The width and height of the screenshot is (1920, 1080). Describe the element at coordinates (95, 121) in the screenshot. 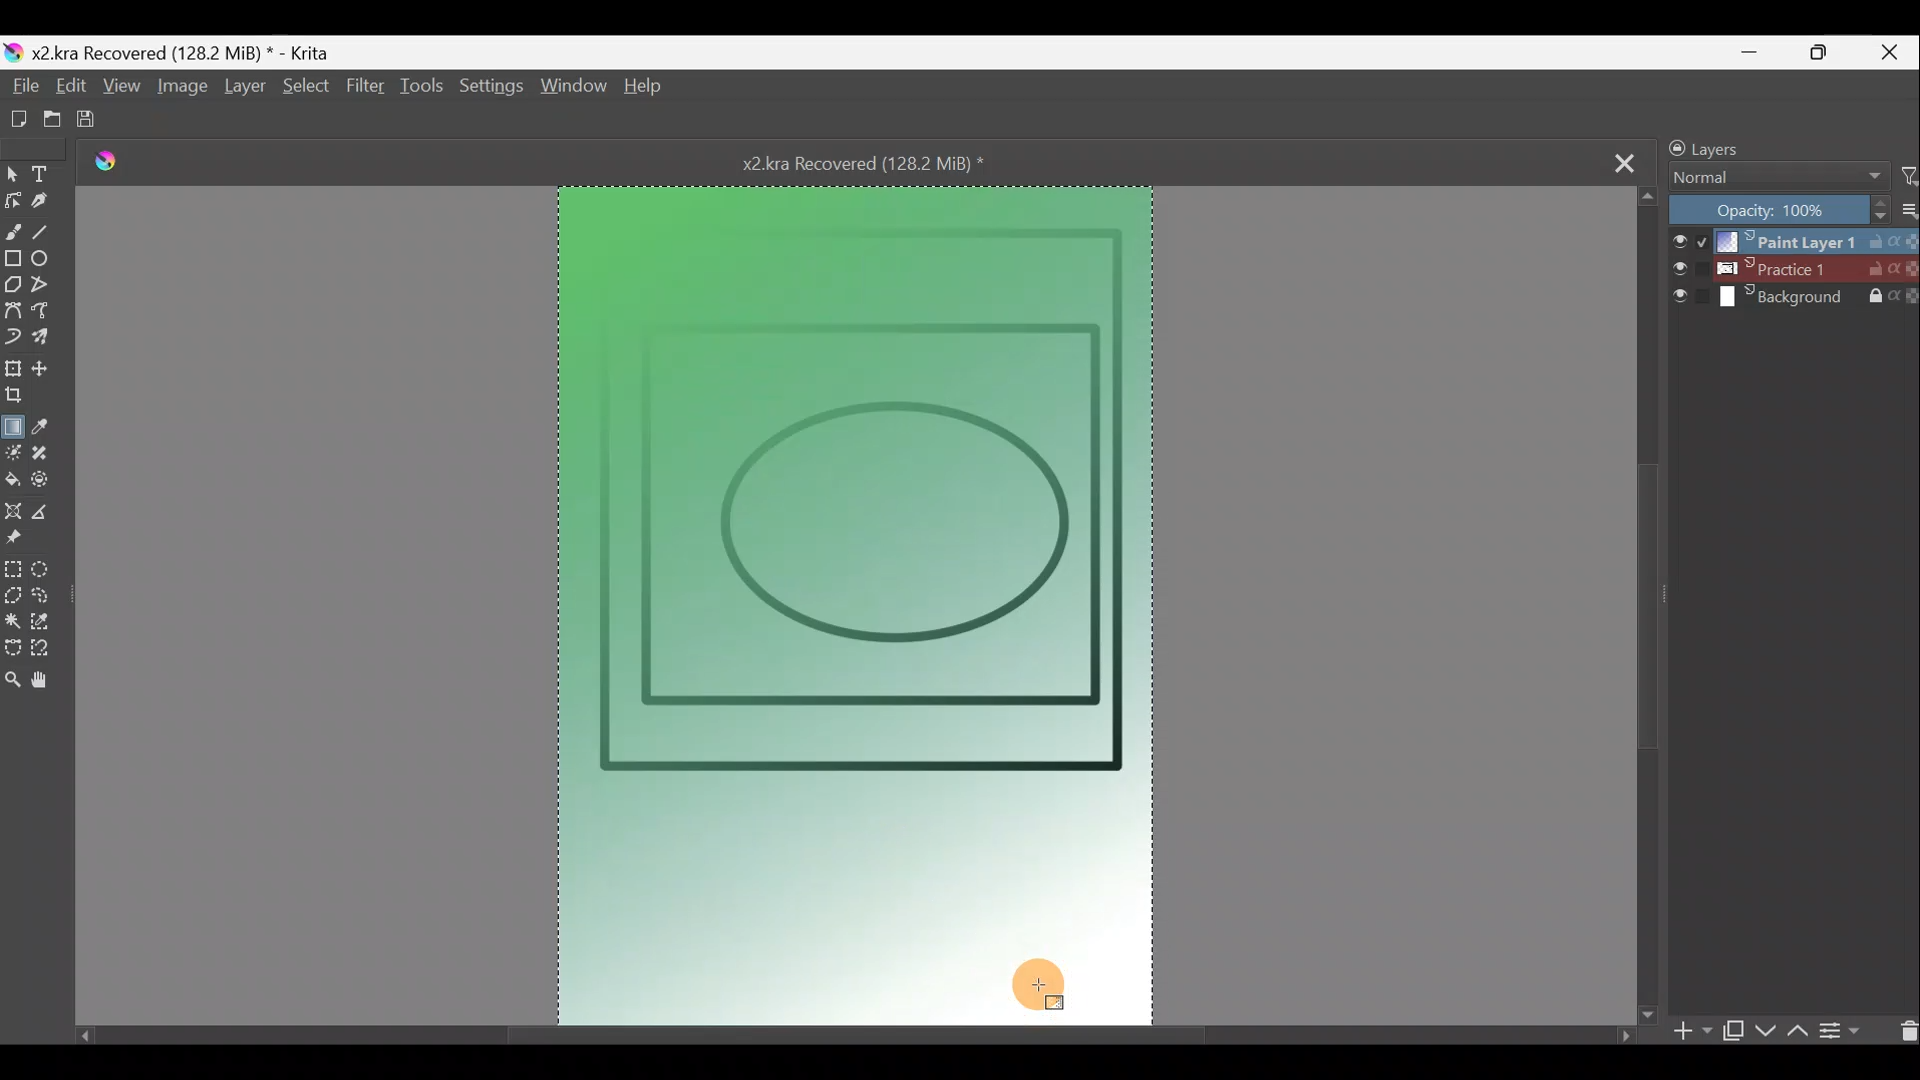

I see `Save` at that location.